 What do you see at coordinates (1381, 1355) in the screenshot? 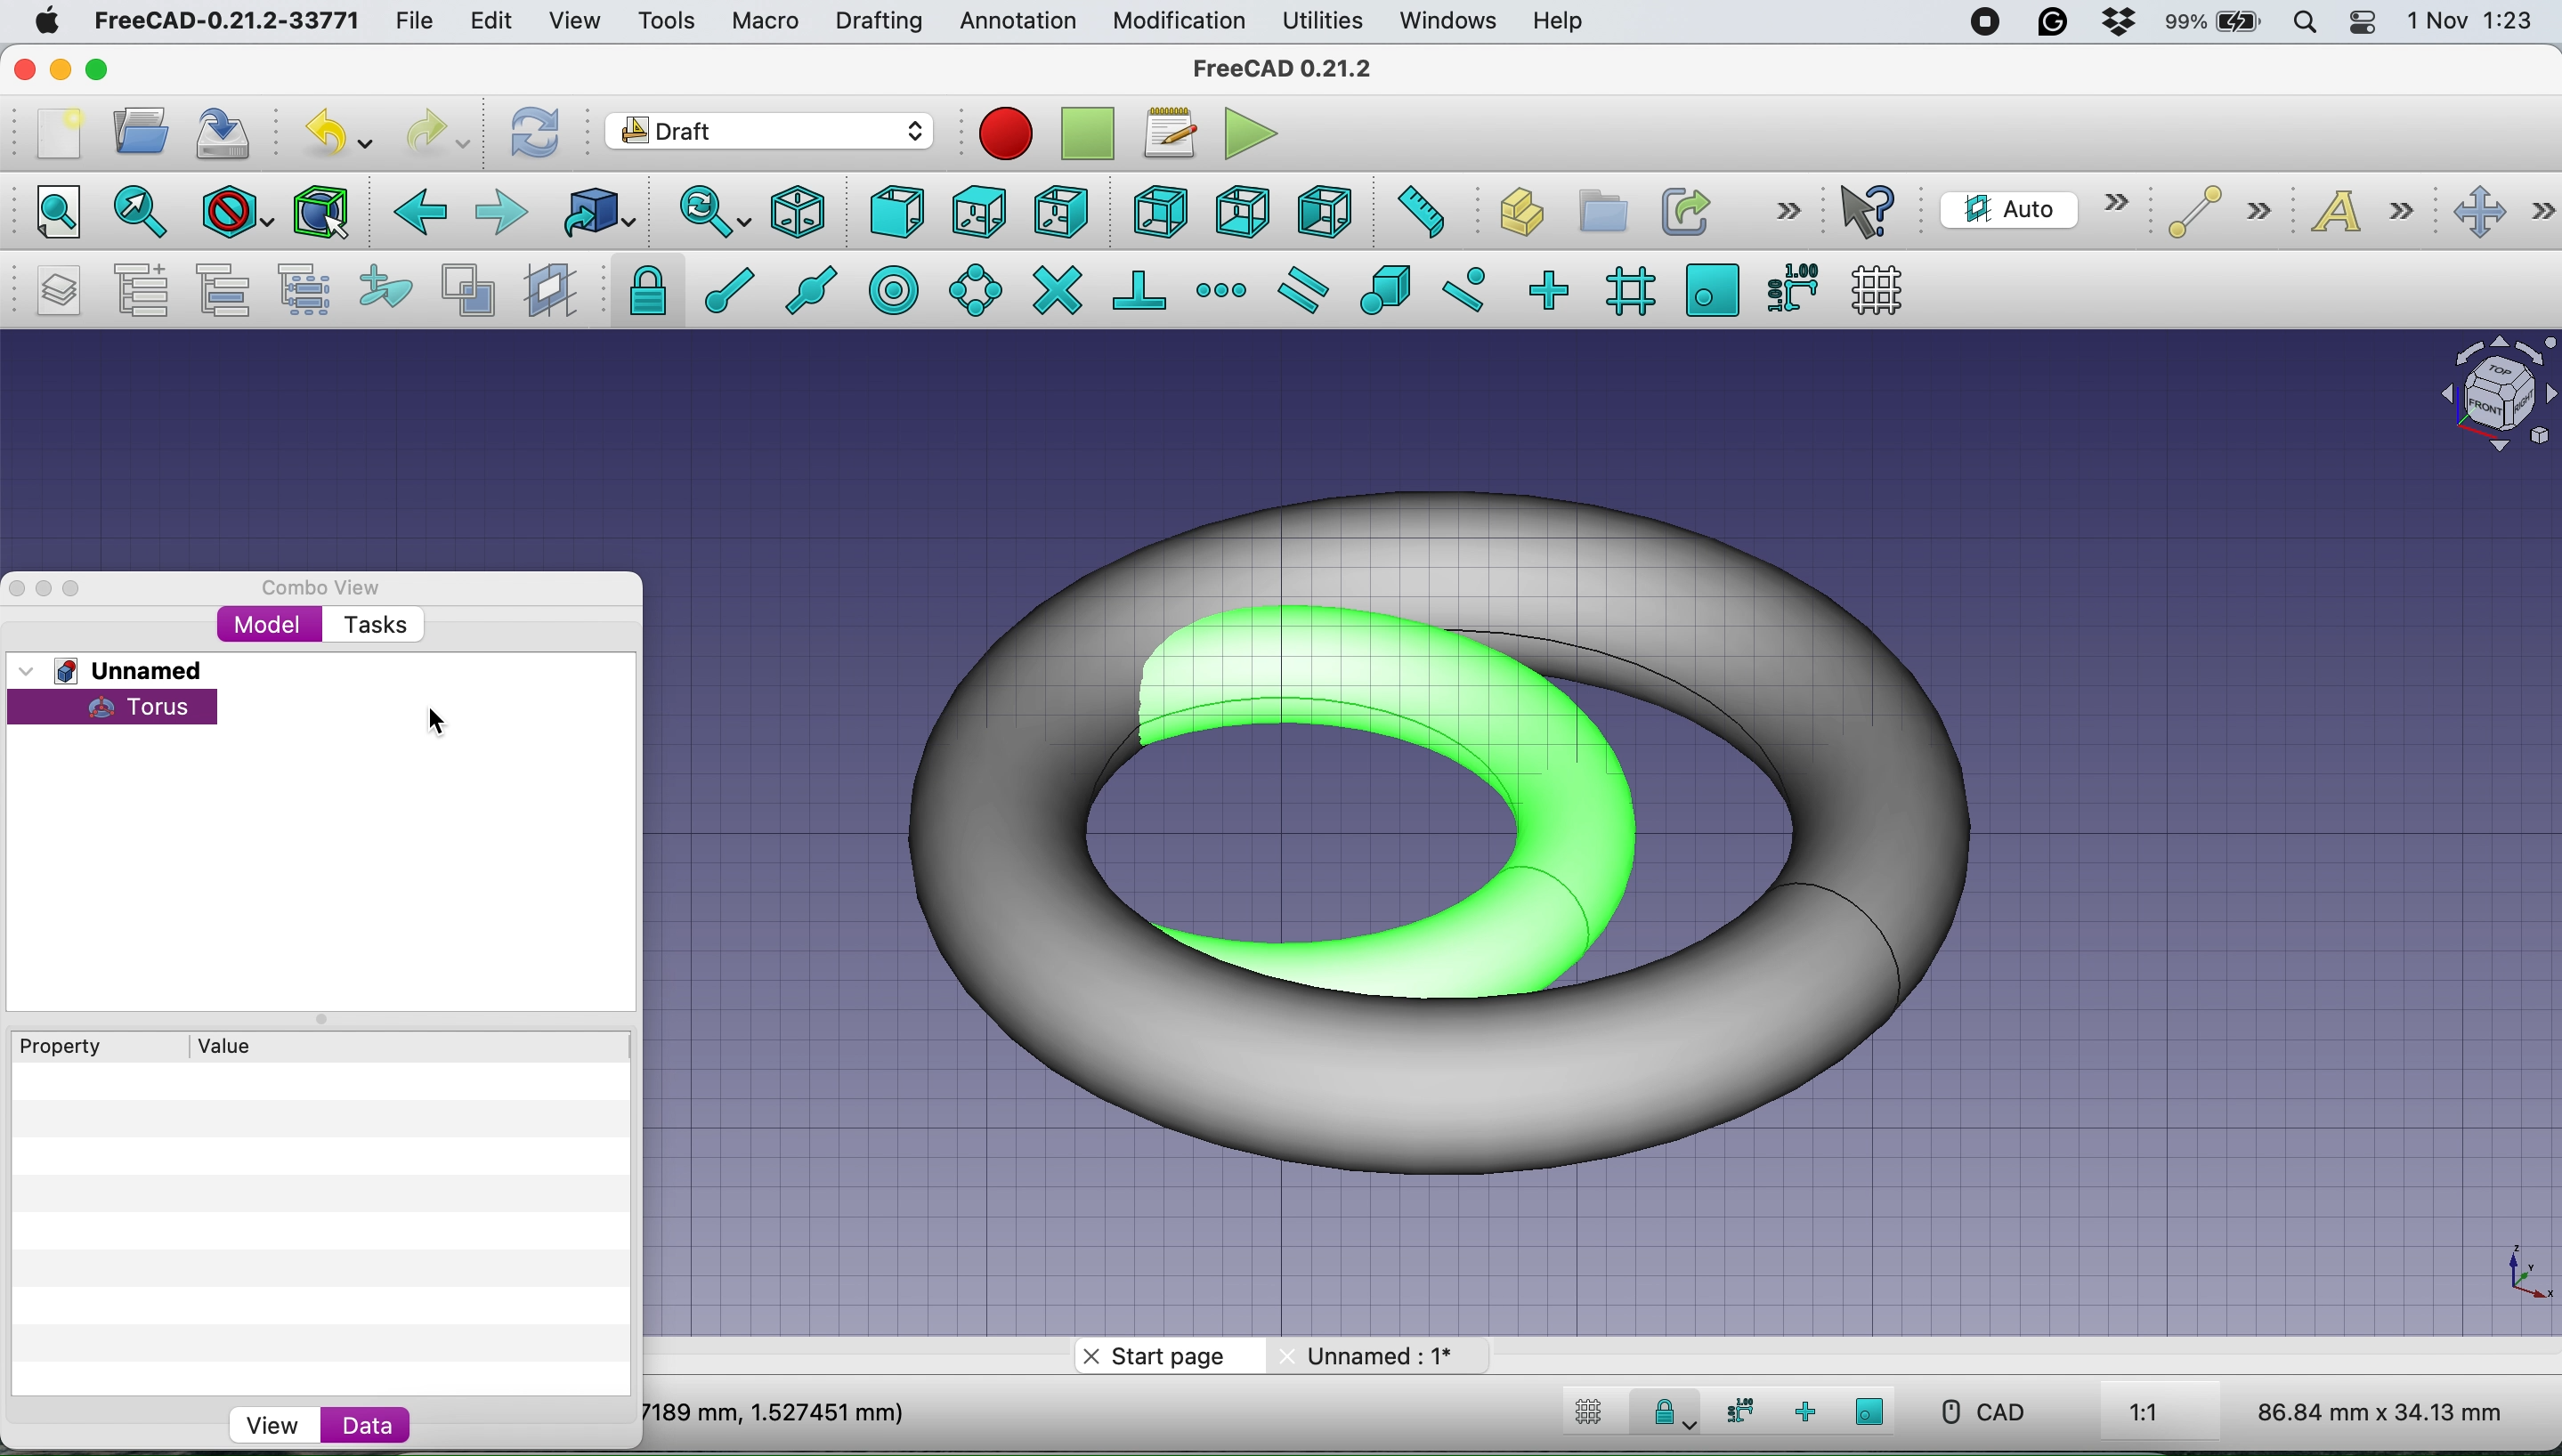
I see `unnamed: 1*` at bounding box center [1381, 1355].